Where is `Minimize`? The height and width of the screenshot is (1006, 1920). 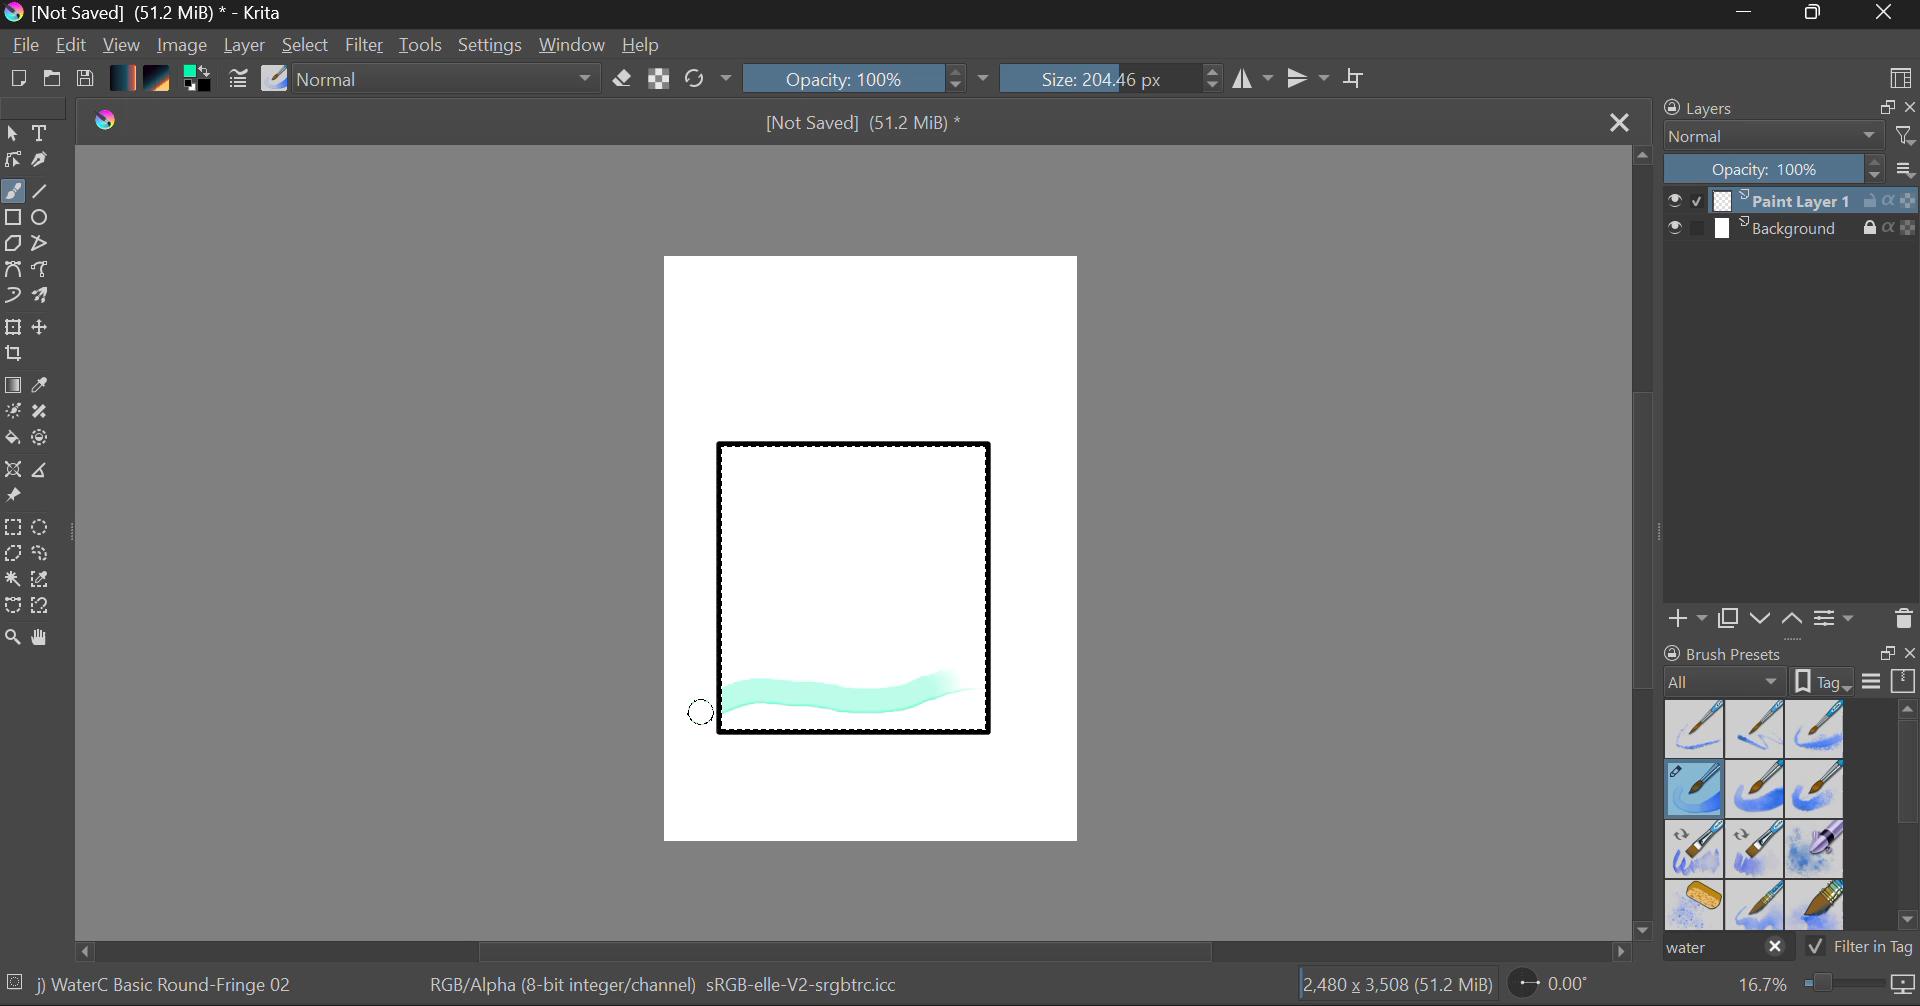
Minimize is located at coordinates (1817, 14).